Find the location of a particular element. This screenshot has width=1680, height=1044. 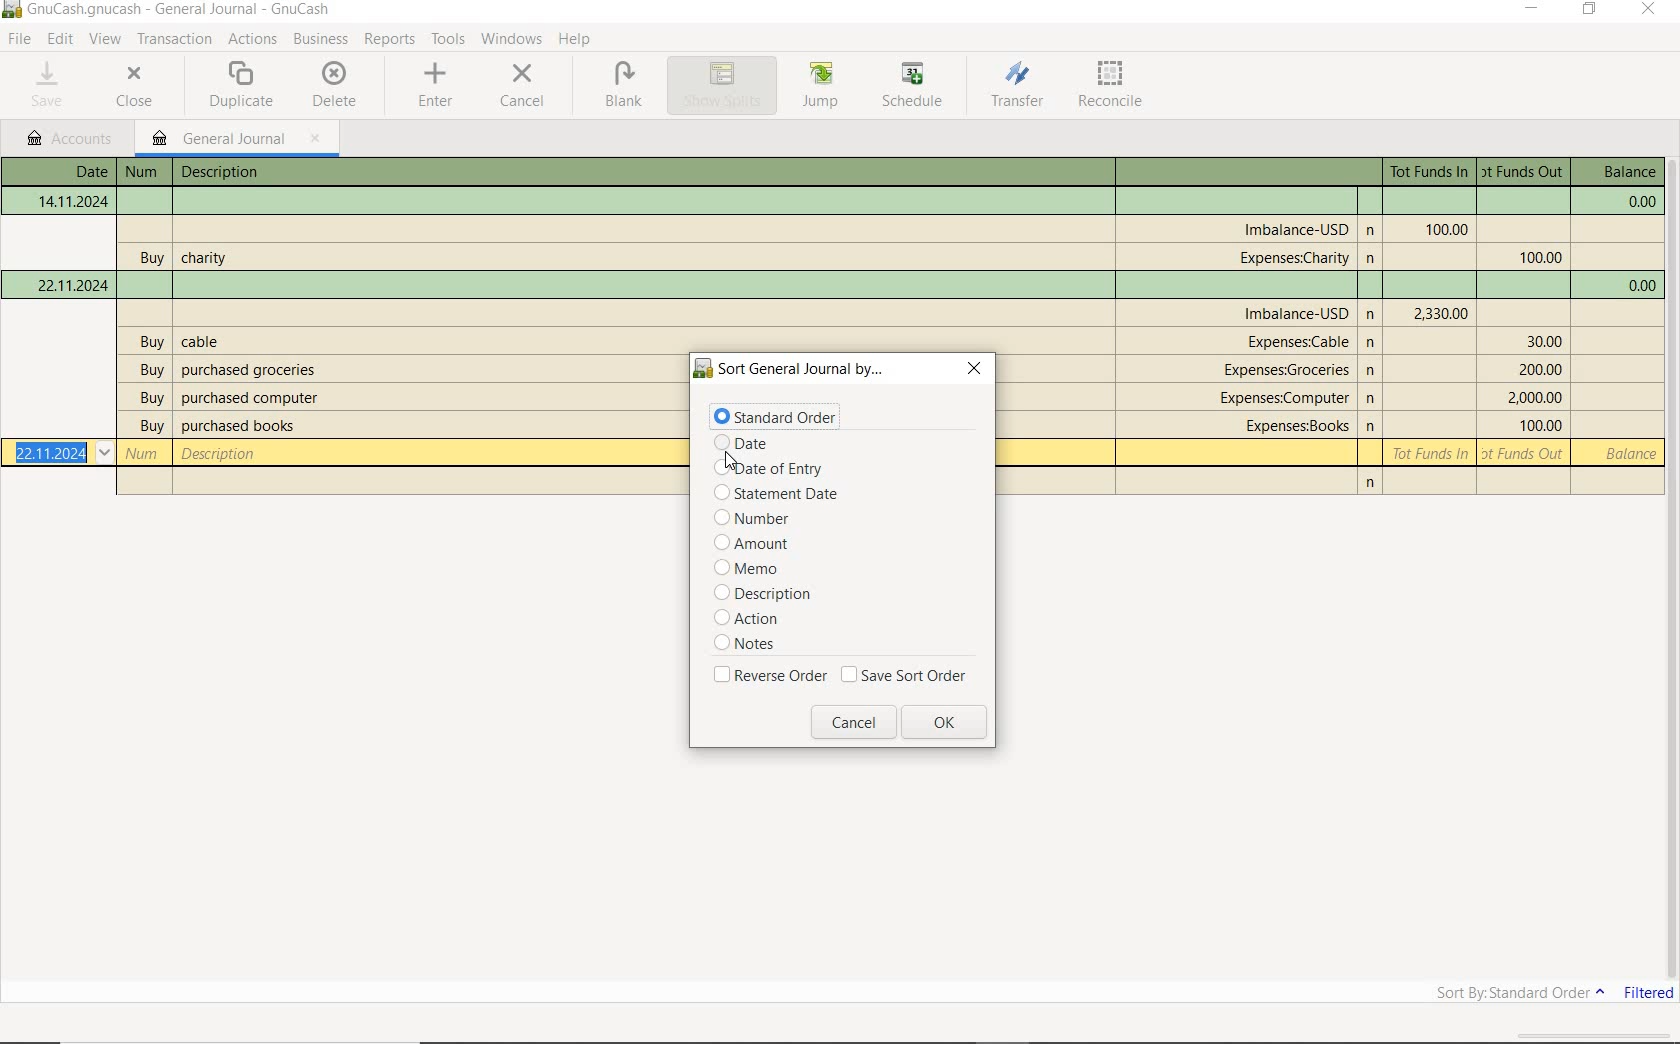

REPORTS is located at coordinates (391, 40).